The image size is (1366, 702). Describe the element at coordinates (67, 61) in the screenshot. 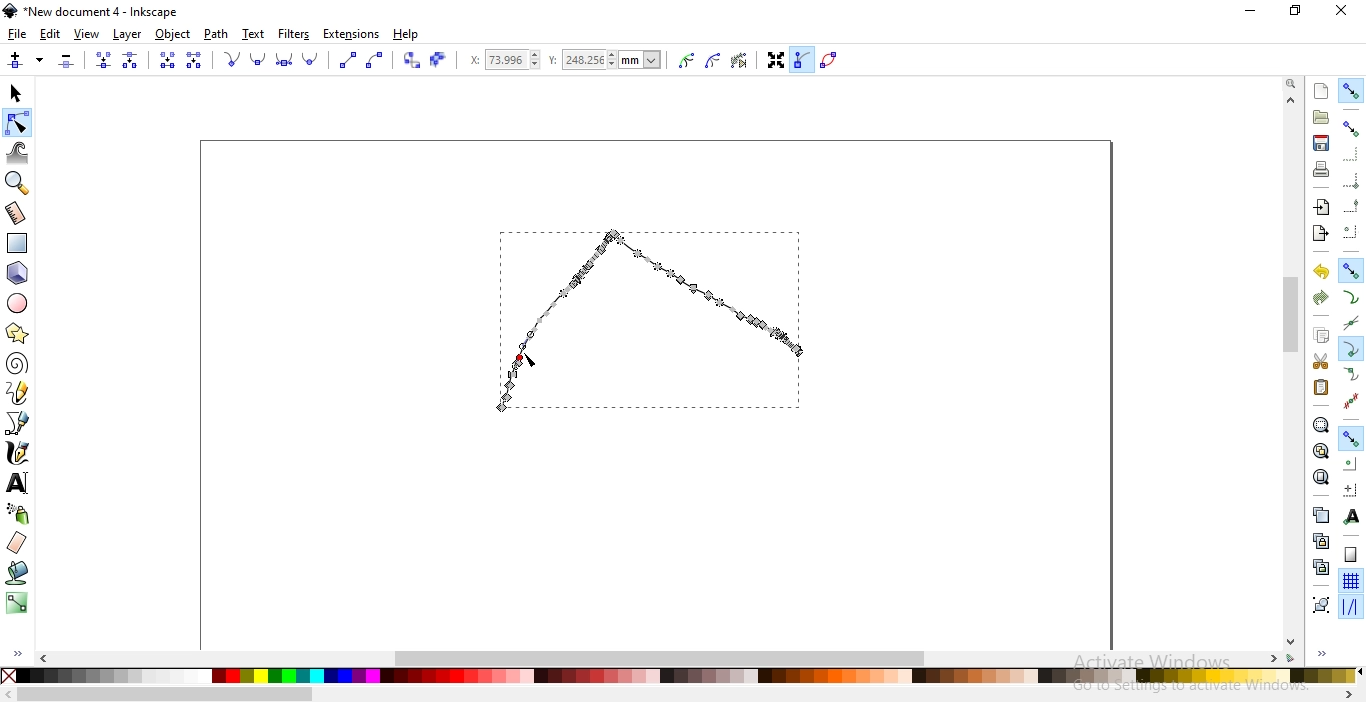

I see `delete selected nodes` at that location.